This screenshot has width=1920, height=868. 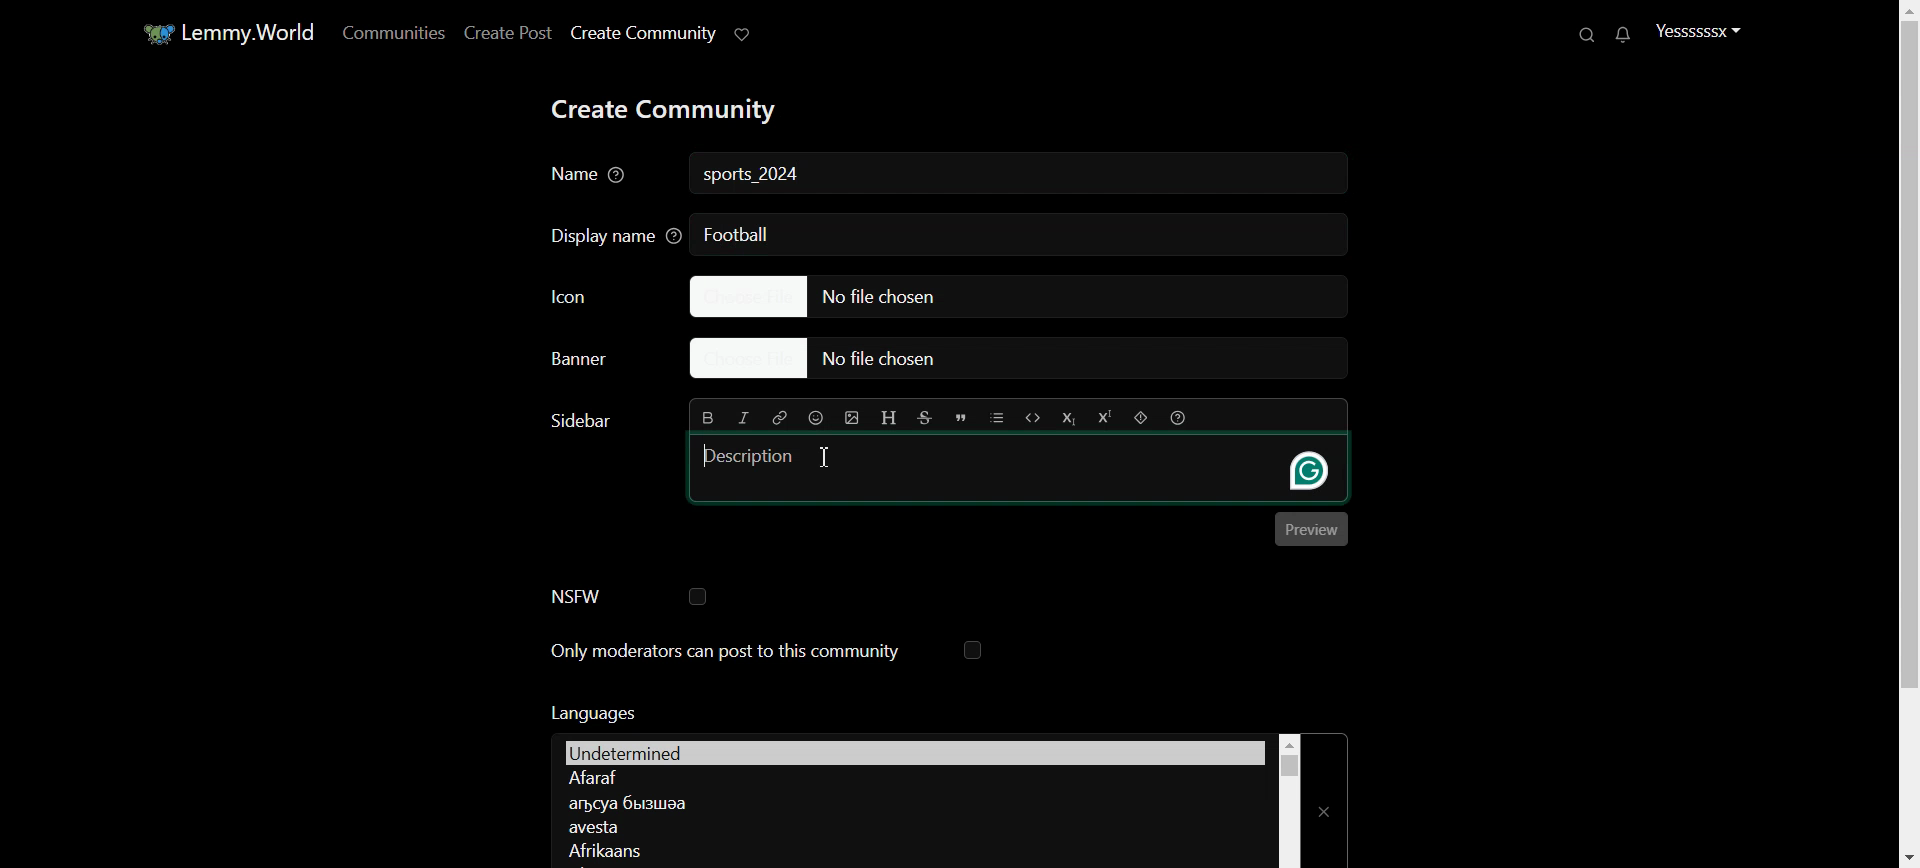 I want to click on Text, so click(x=737, y=233).